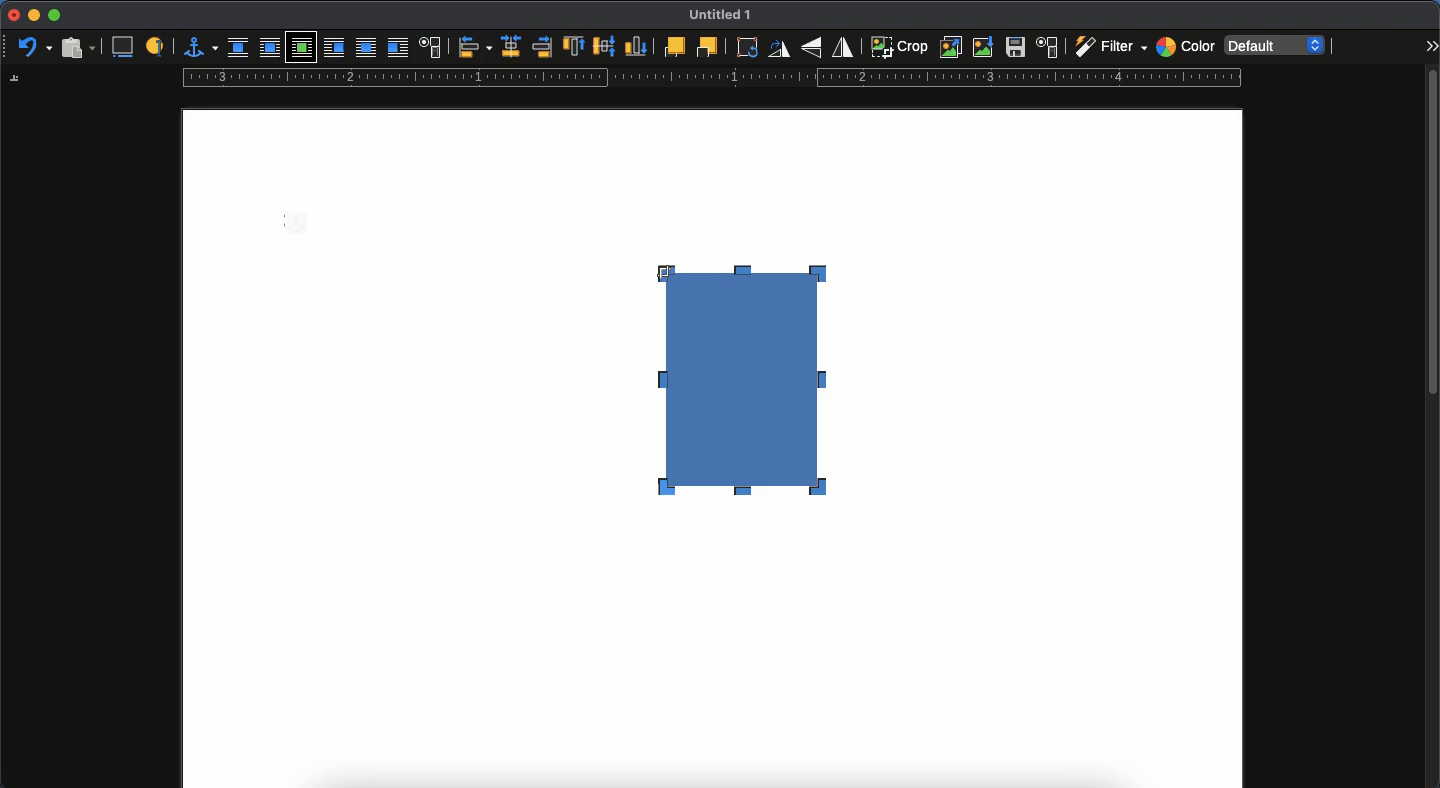 The image size is (1440, 788). What do you see at coordinates (814, 47) in the screenshot?
I see `flip vertically ` at bounding box center [814, 47].